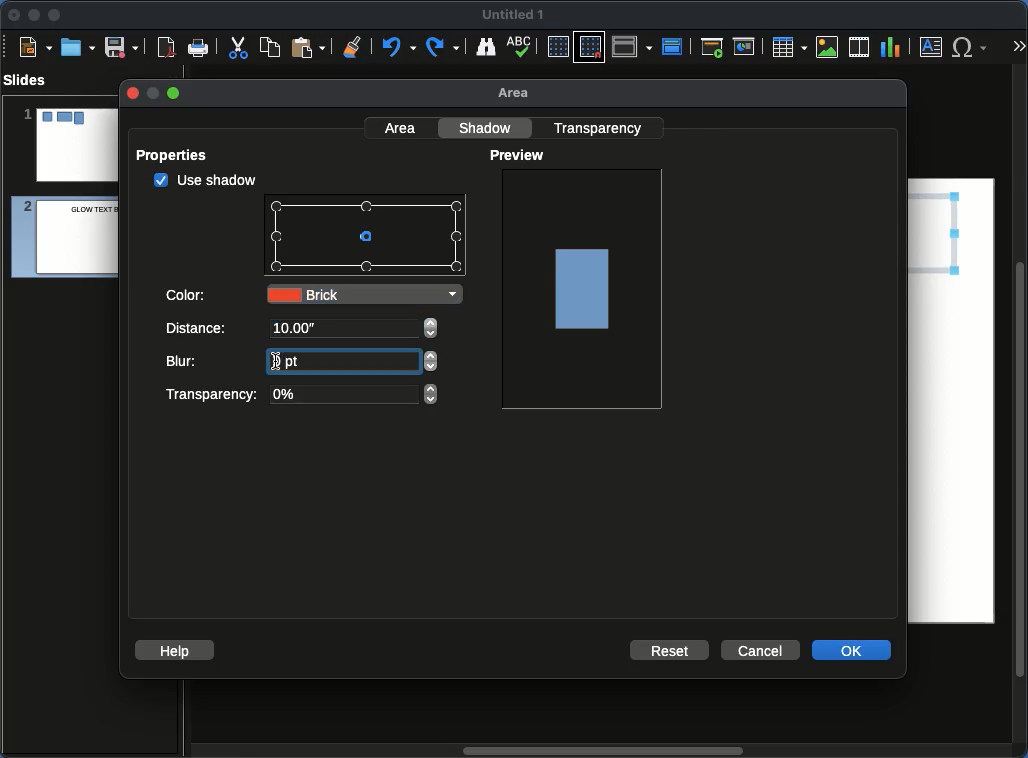  I want to click on Audio or video, so click(860, 47).